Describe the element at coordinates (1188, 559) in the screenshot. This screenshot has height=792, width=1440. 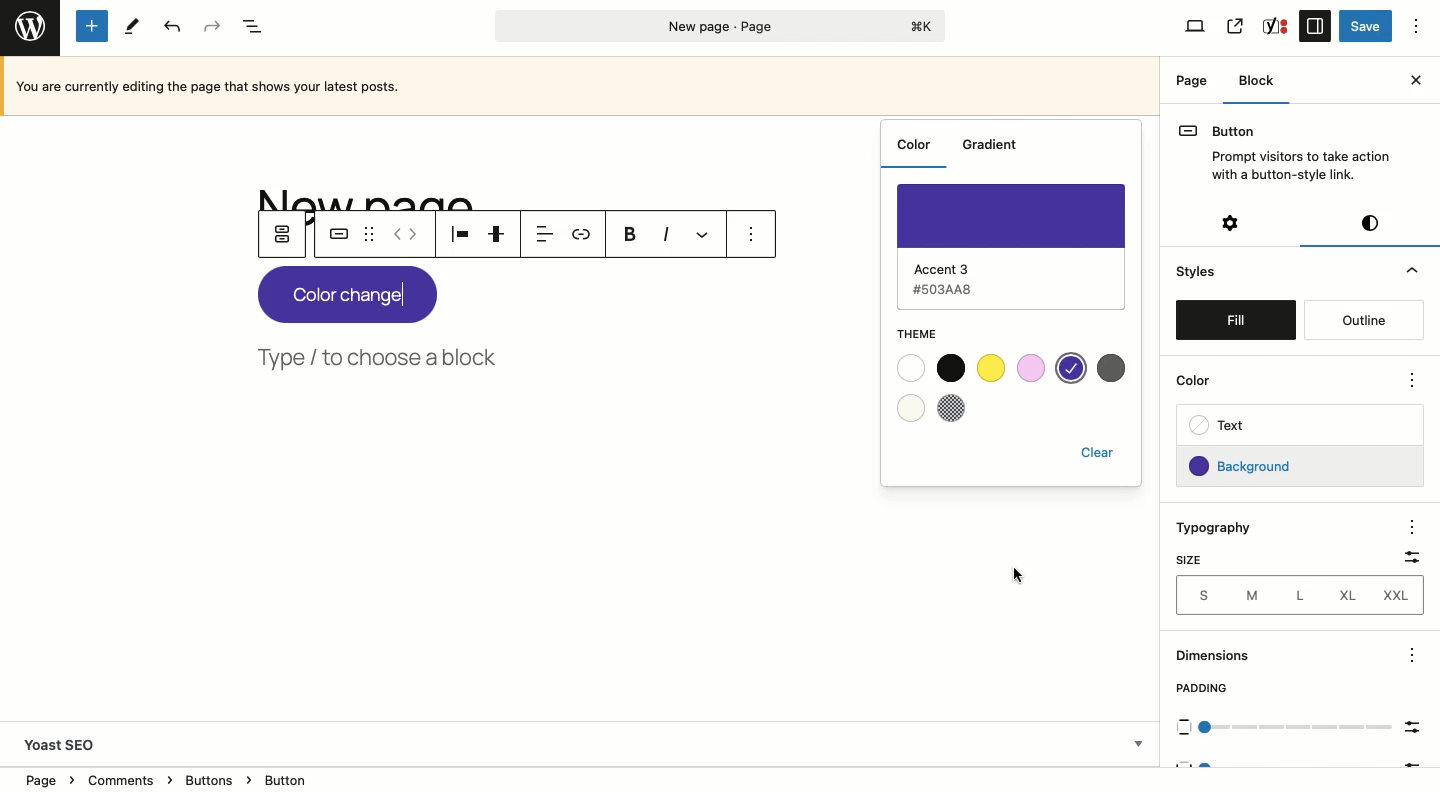
I see `Size` at that location.